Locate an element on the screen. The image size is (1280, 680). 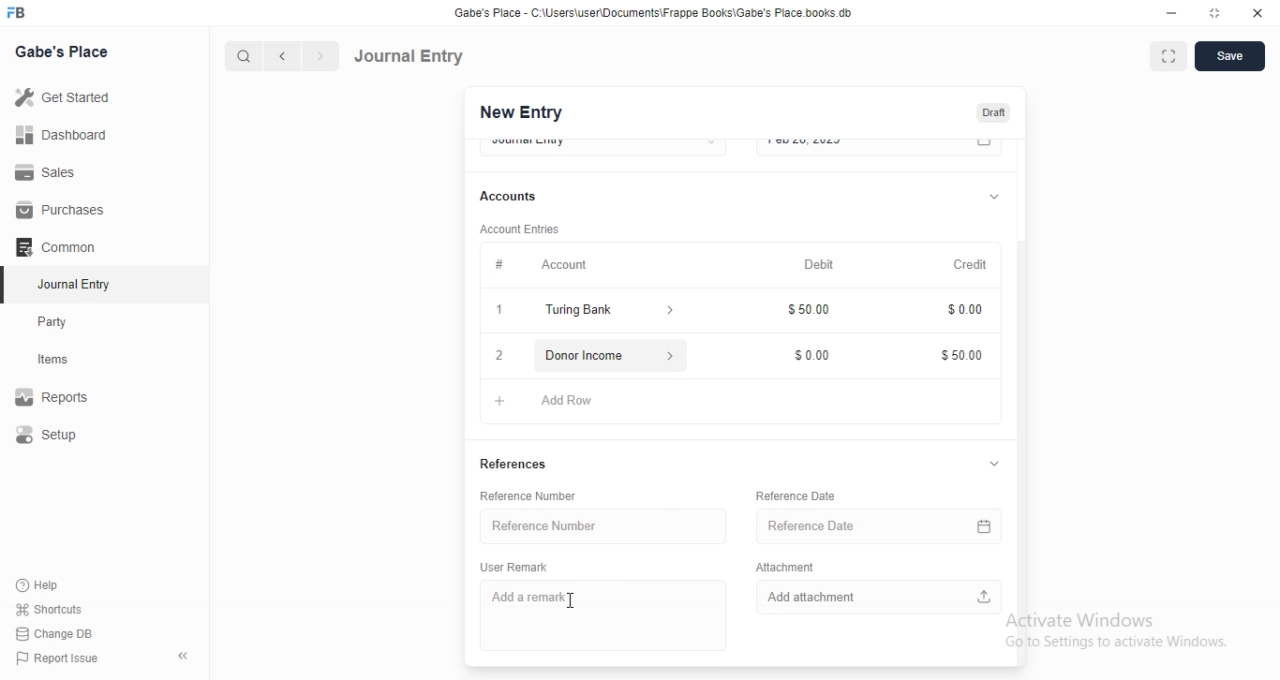
) Report Issue is located at coordinates (59, 659).